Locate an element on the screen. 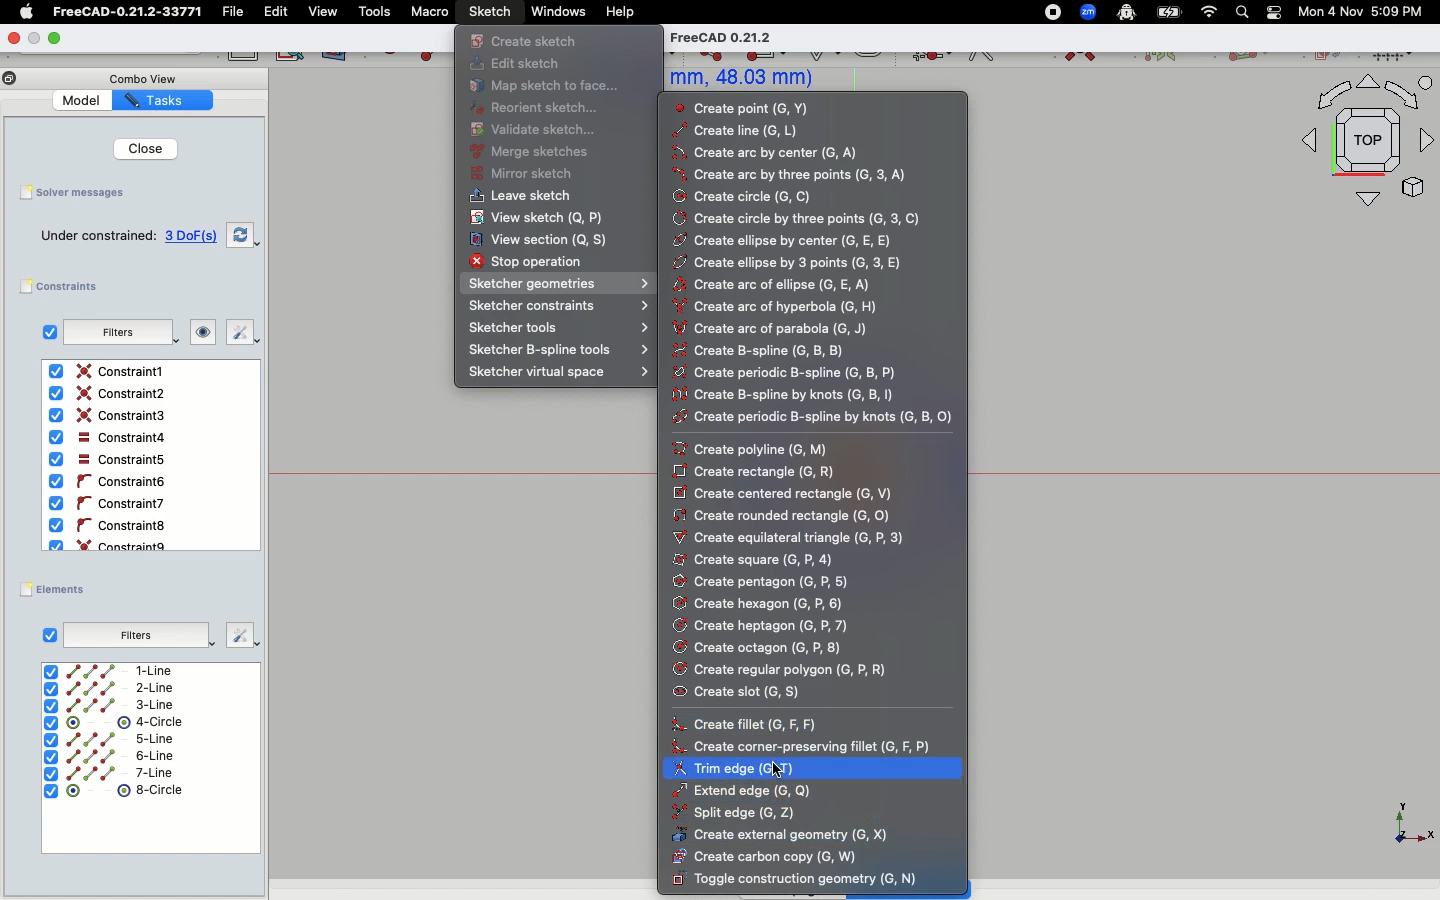 The height and width of the screenshot is (900, 1440). 3-Line is located at coordinates (122, 705).